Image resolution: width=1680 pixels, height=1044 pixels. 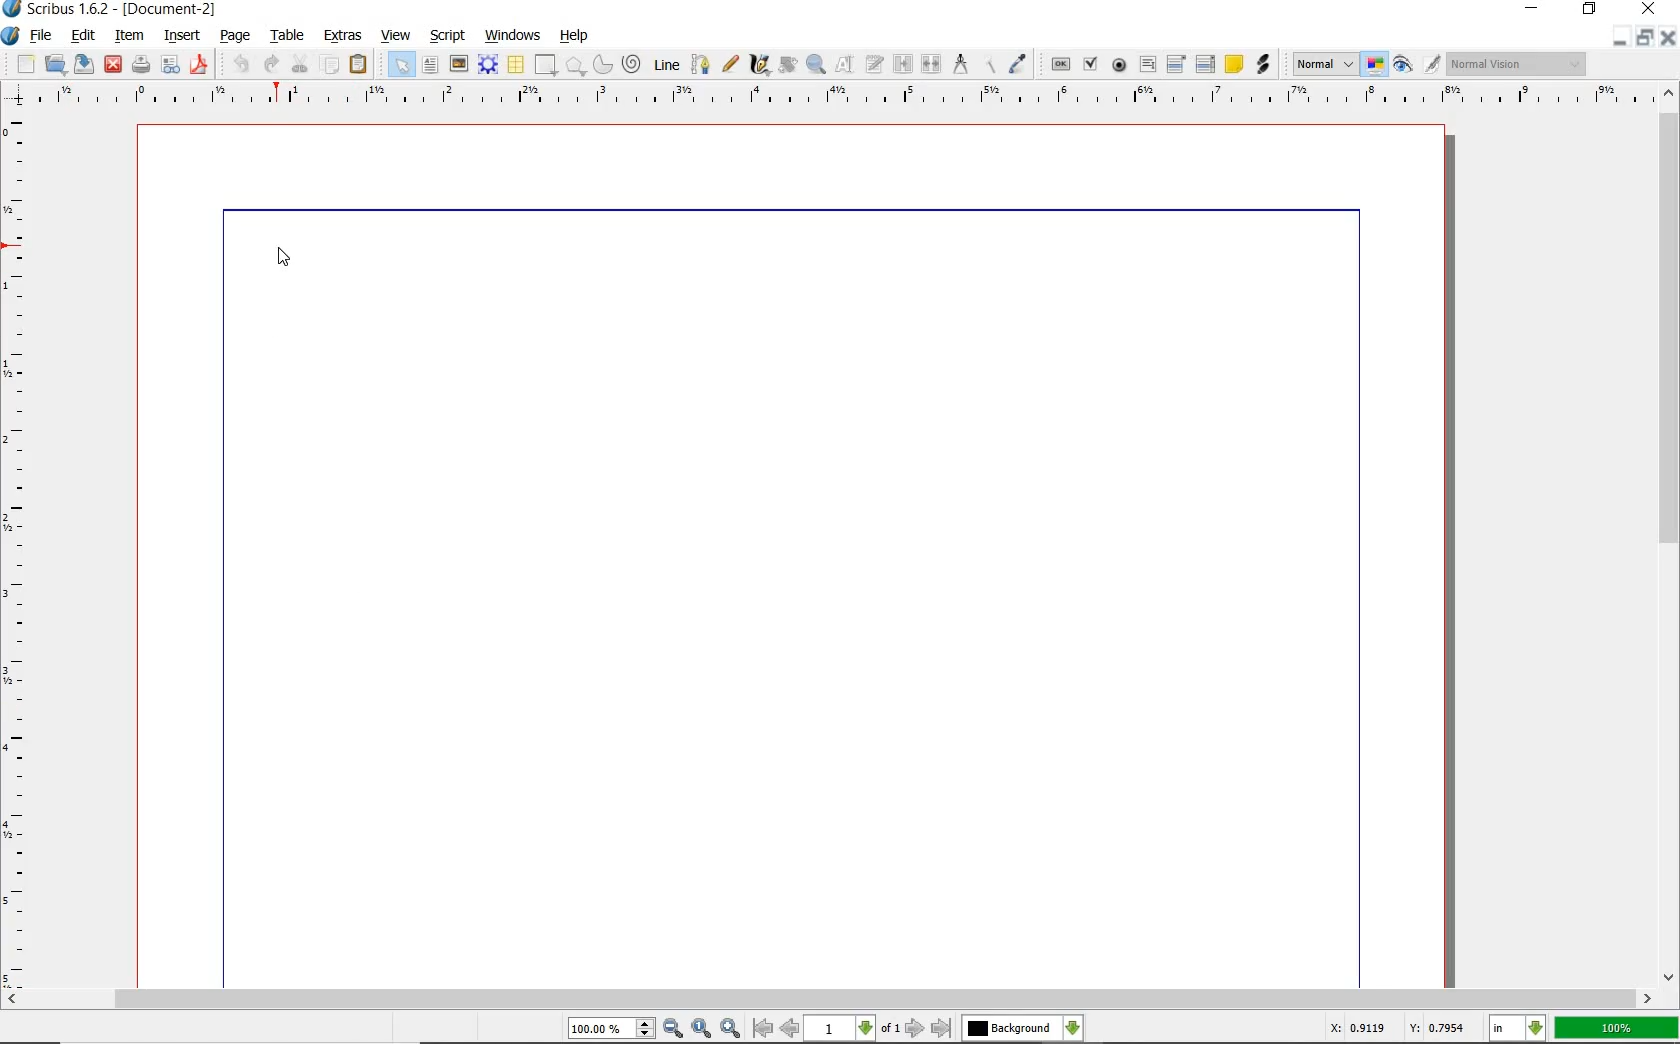 I want to click on pdf text field, so click(x=1147, y=65).